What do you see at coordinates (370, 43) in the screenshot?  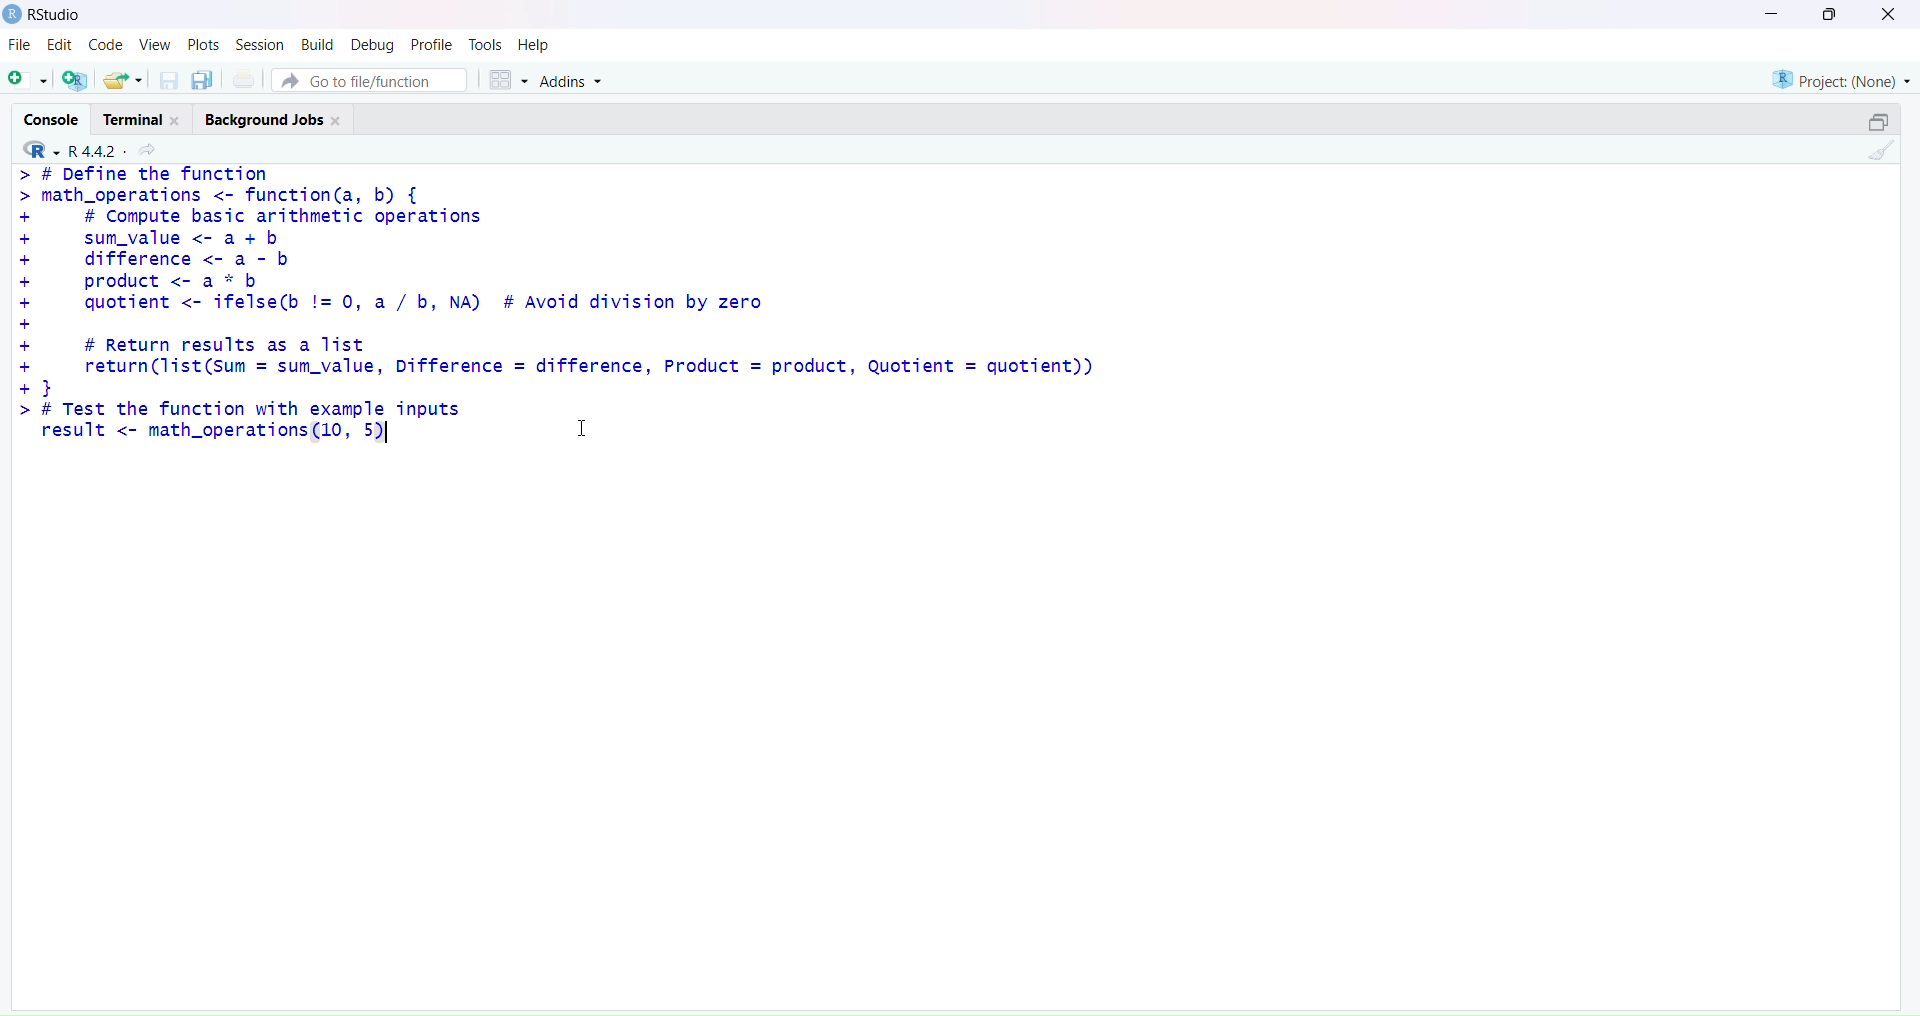 I see `Debug` at bounding box center [370, 43].